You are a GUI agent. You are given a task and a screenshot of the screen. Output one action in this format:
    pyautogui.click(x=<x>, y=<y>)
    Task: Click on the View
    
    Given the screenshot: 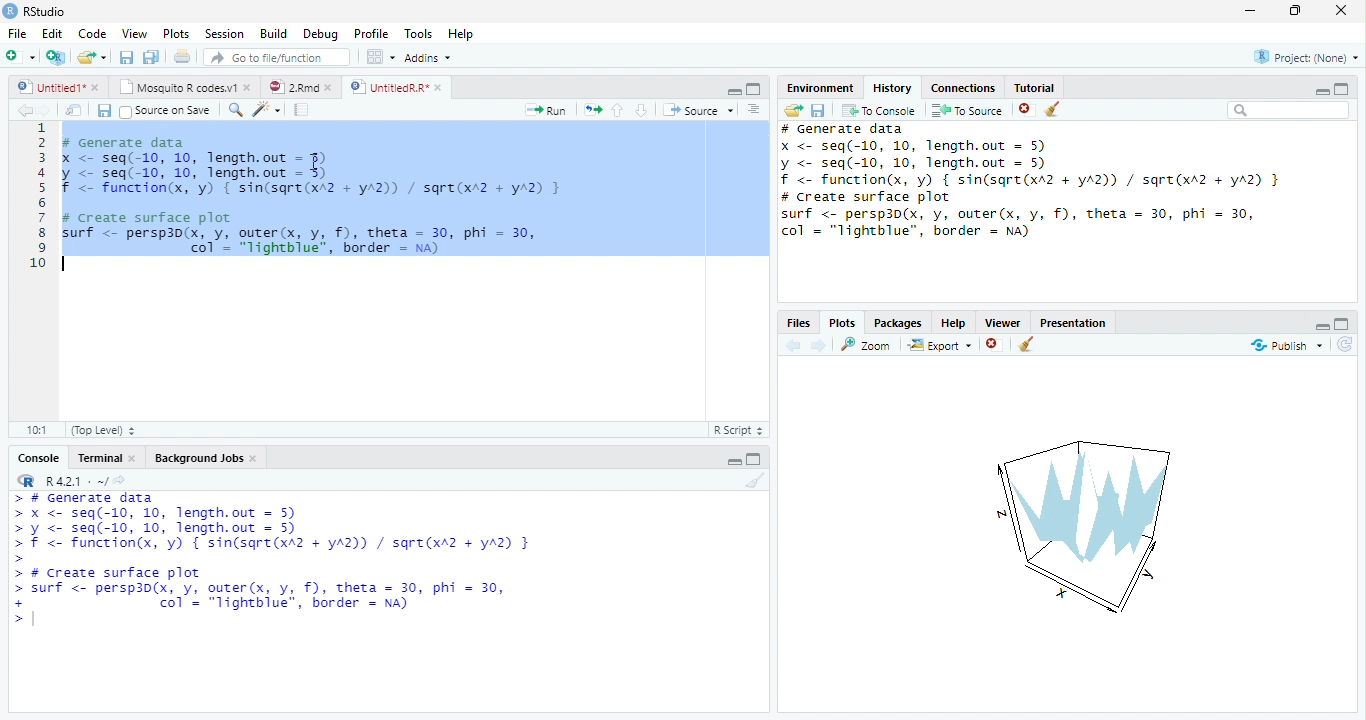 What is the action you would take?
    pyautogui.click(x=134, y=33)
    